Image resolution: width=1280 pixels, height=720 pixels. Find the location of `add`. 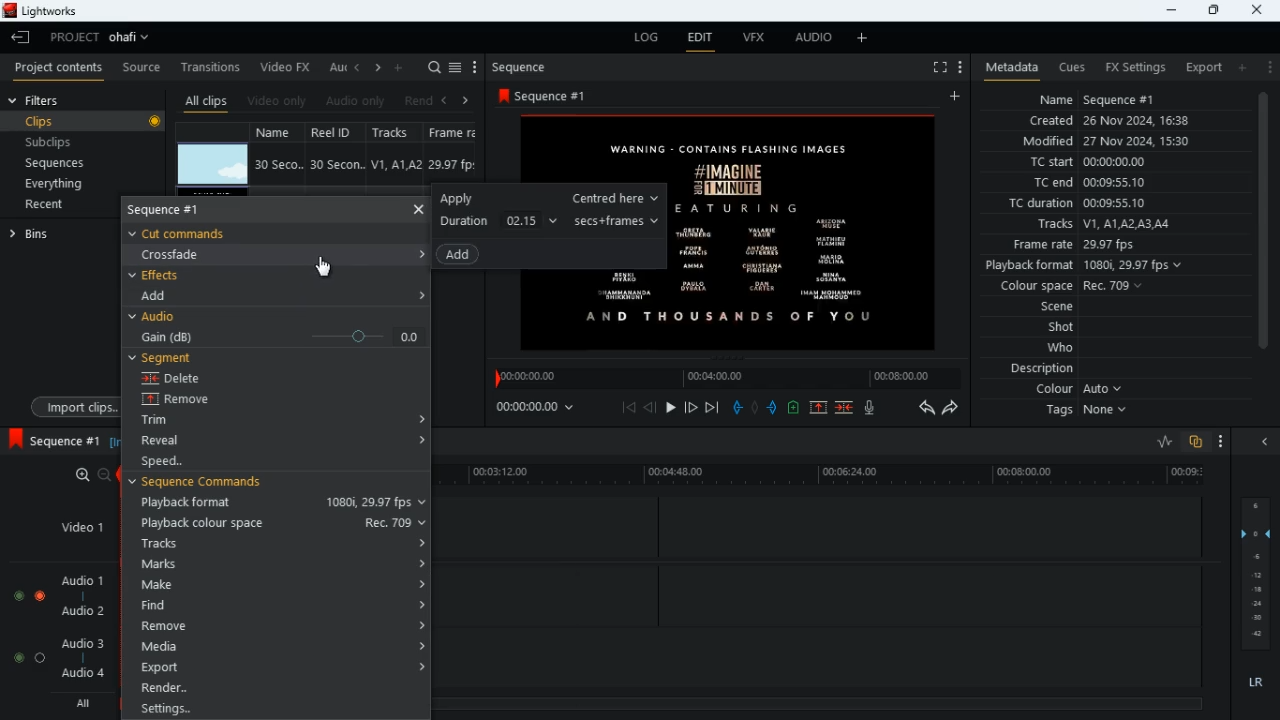

add is located at coordinates (463, 255).